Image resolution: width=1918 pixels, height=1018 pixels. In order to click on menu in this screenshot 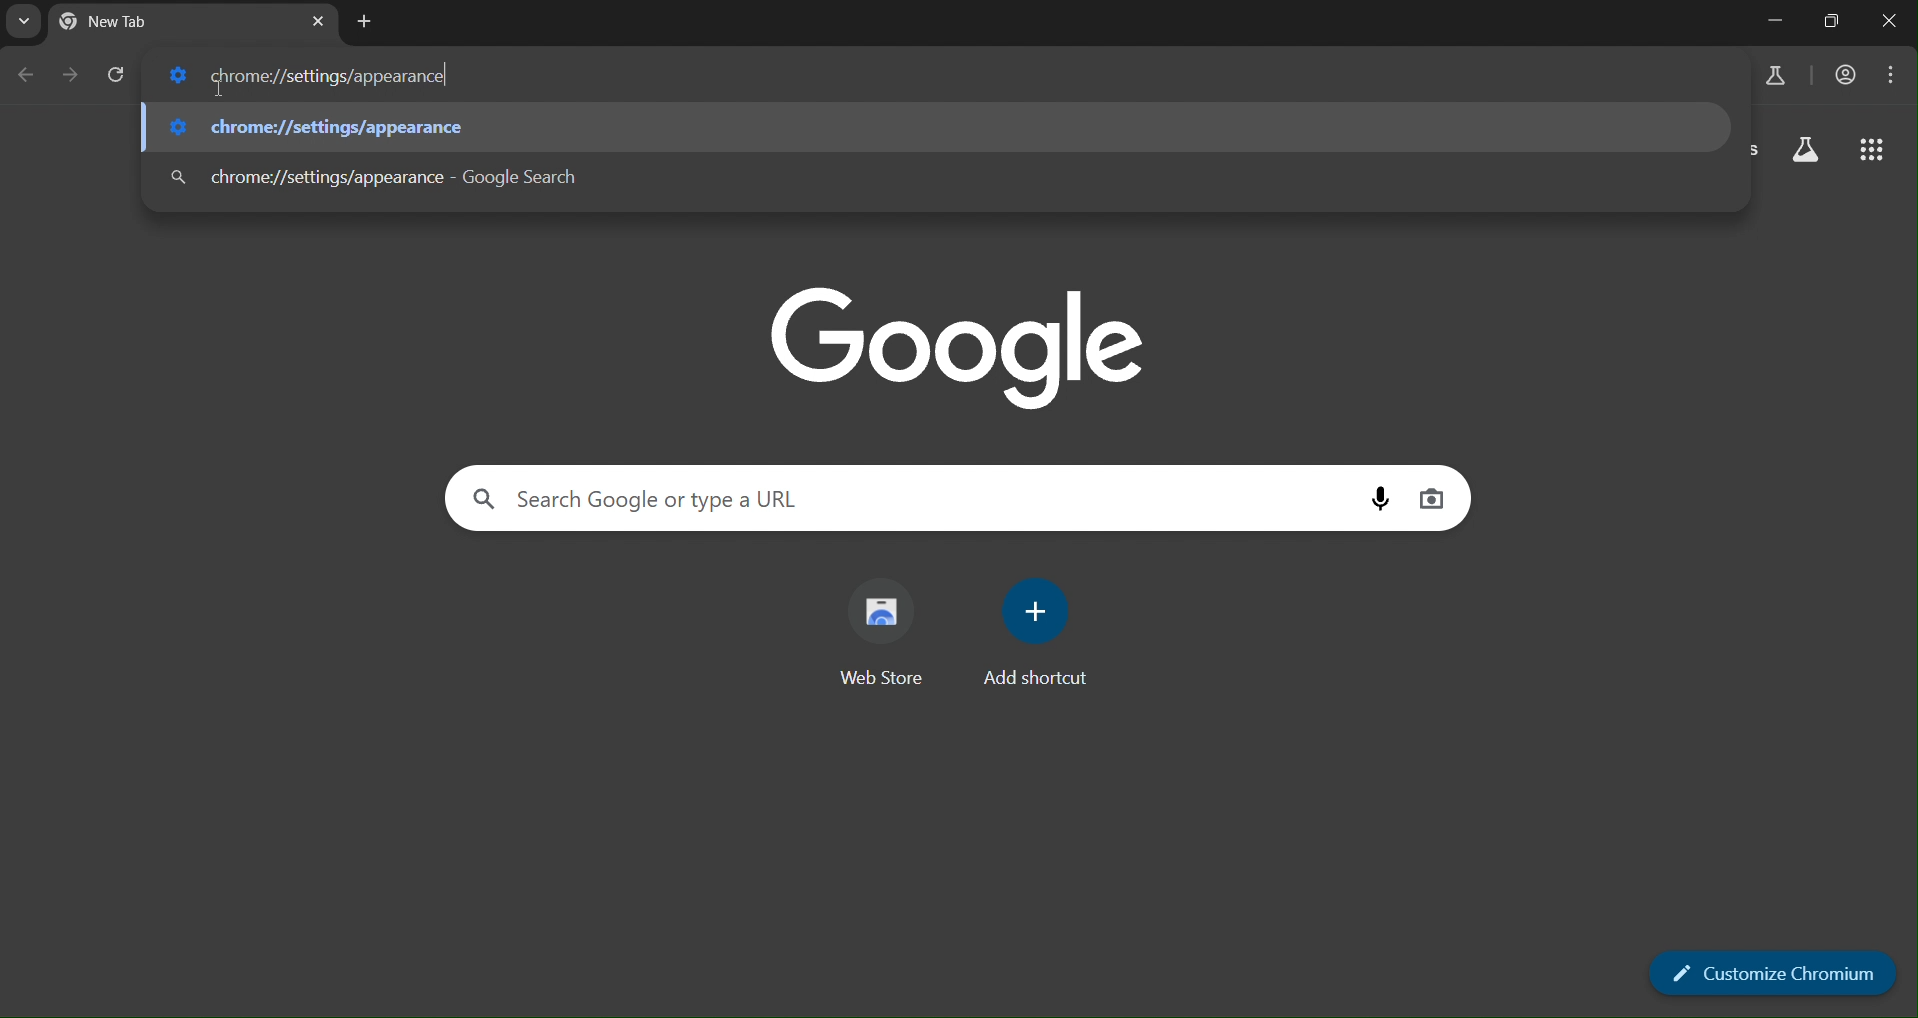, I will do `click(1894, 74)`.